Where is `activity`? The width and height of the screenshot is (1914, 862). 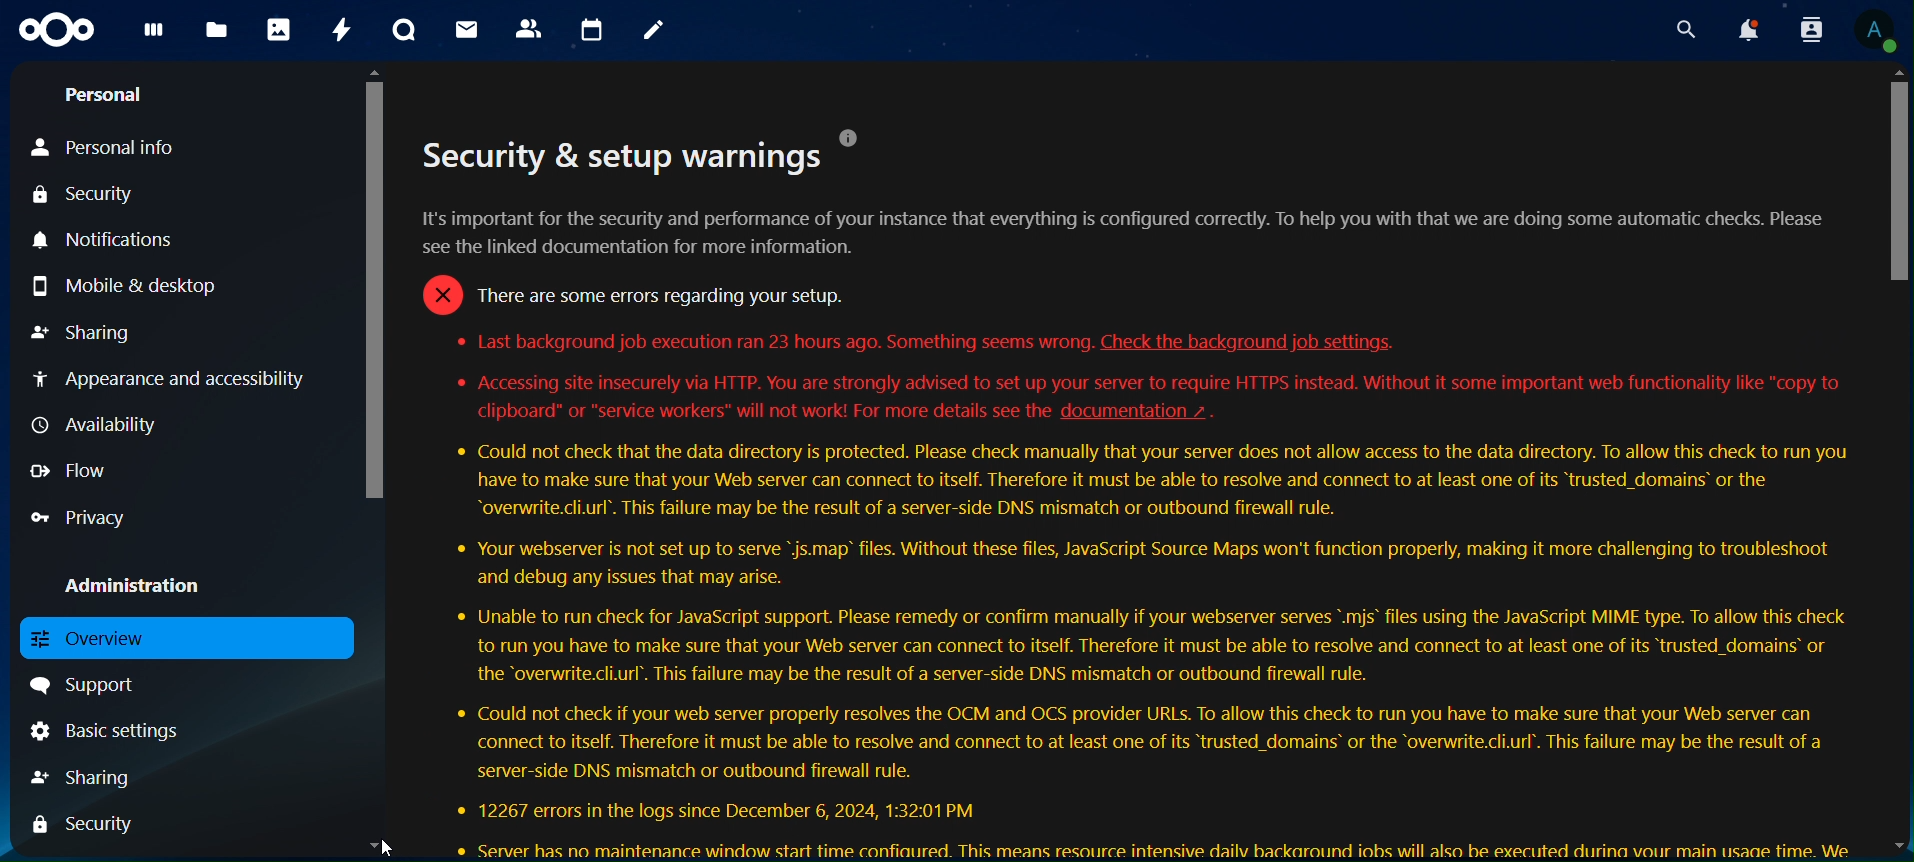 activity is located at coordinates (341, 29).